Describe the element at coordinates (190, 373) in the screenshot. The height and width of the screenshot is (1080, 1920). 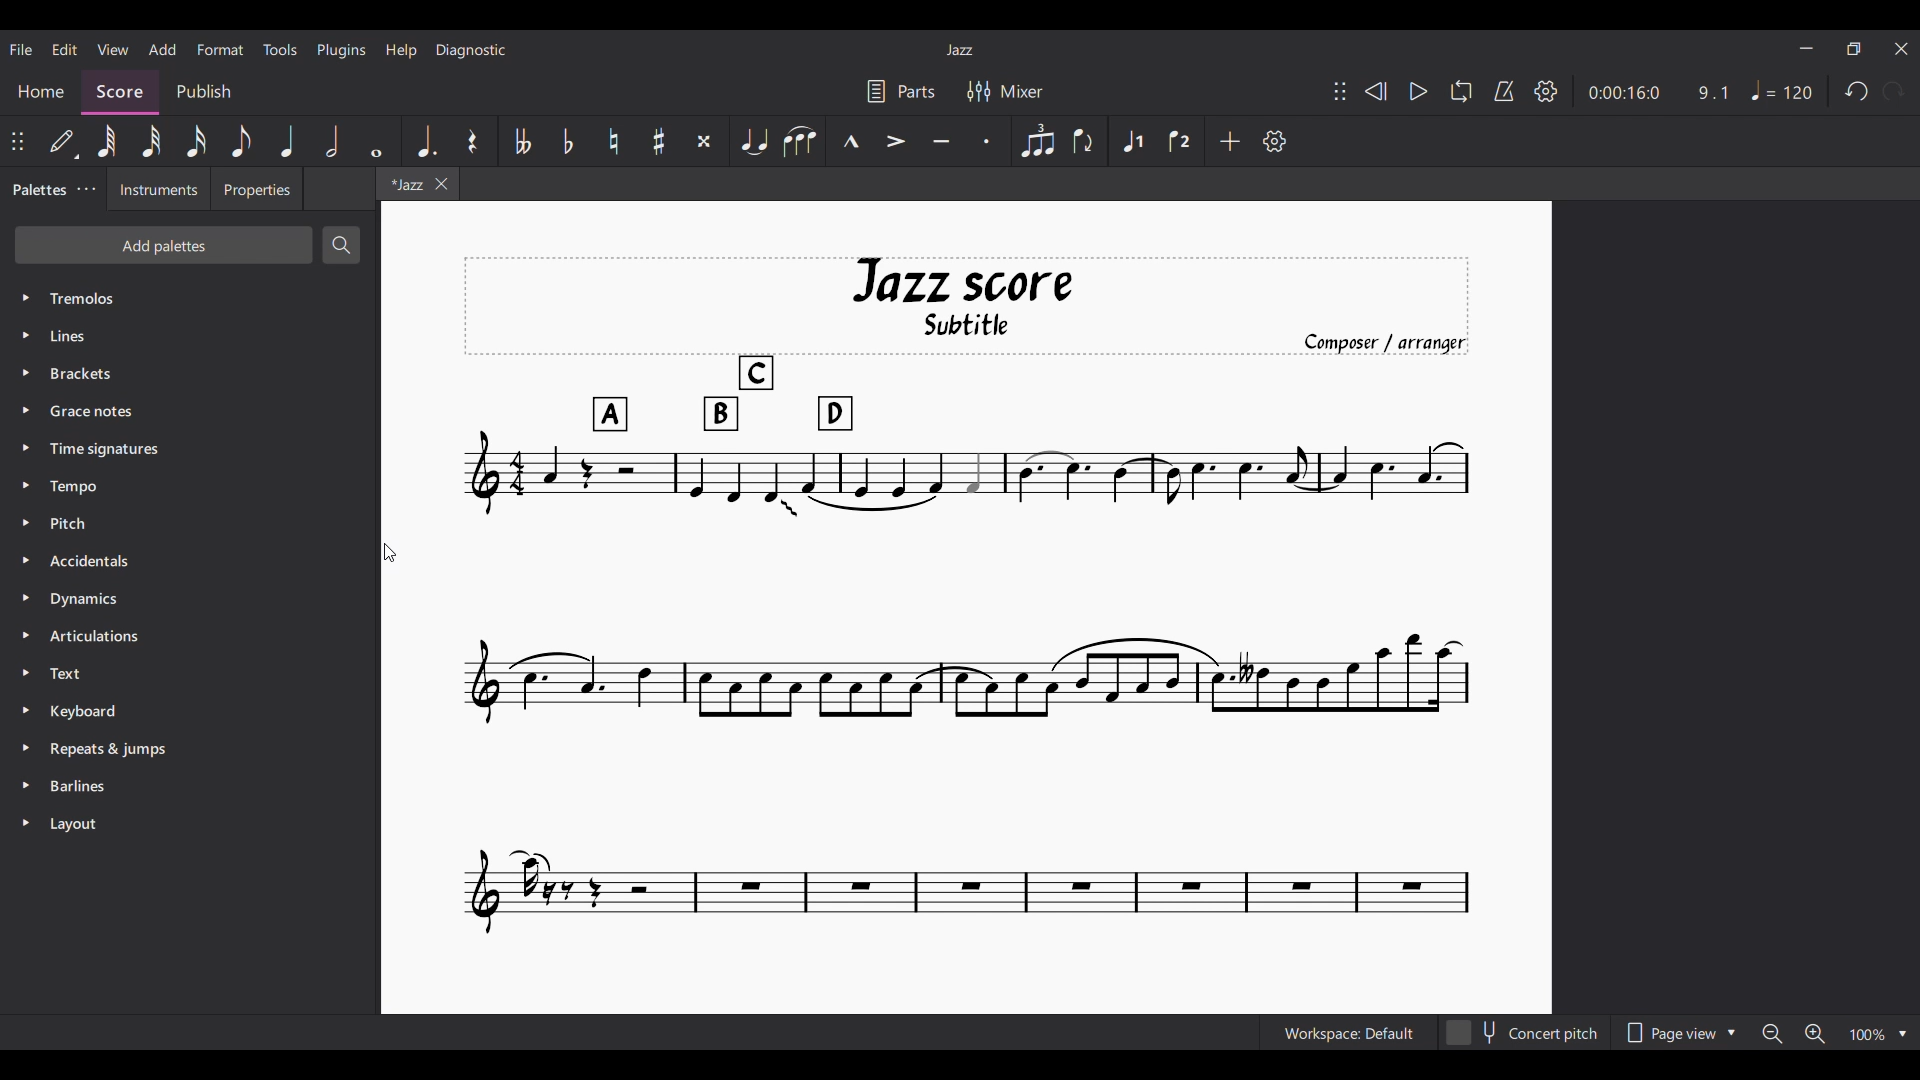
I see `Brackets` at that location.